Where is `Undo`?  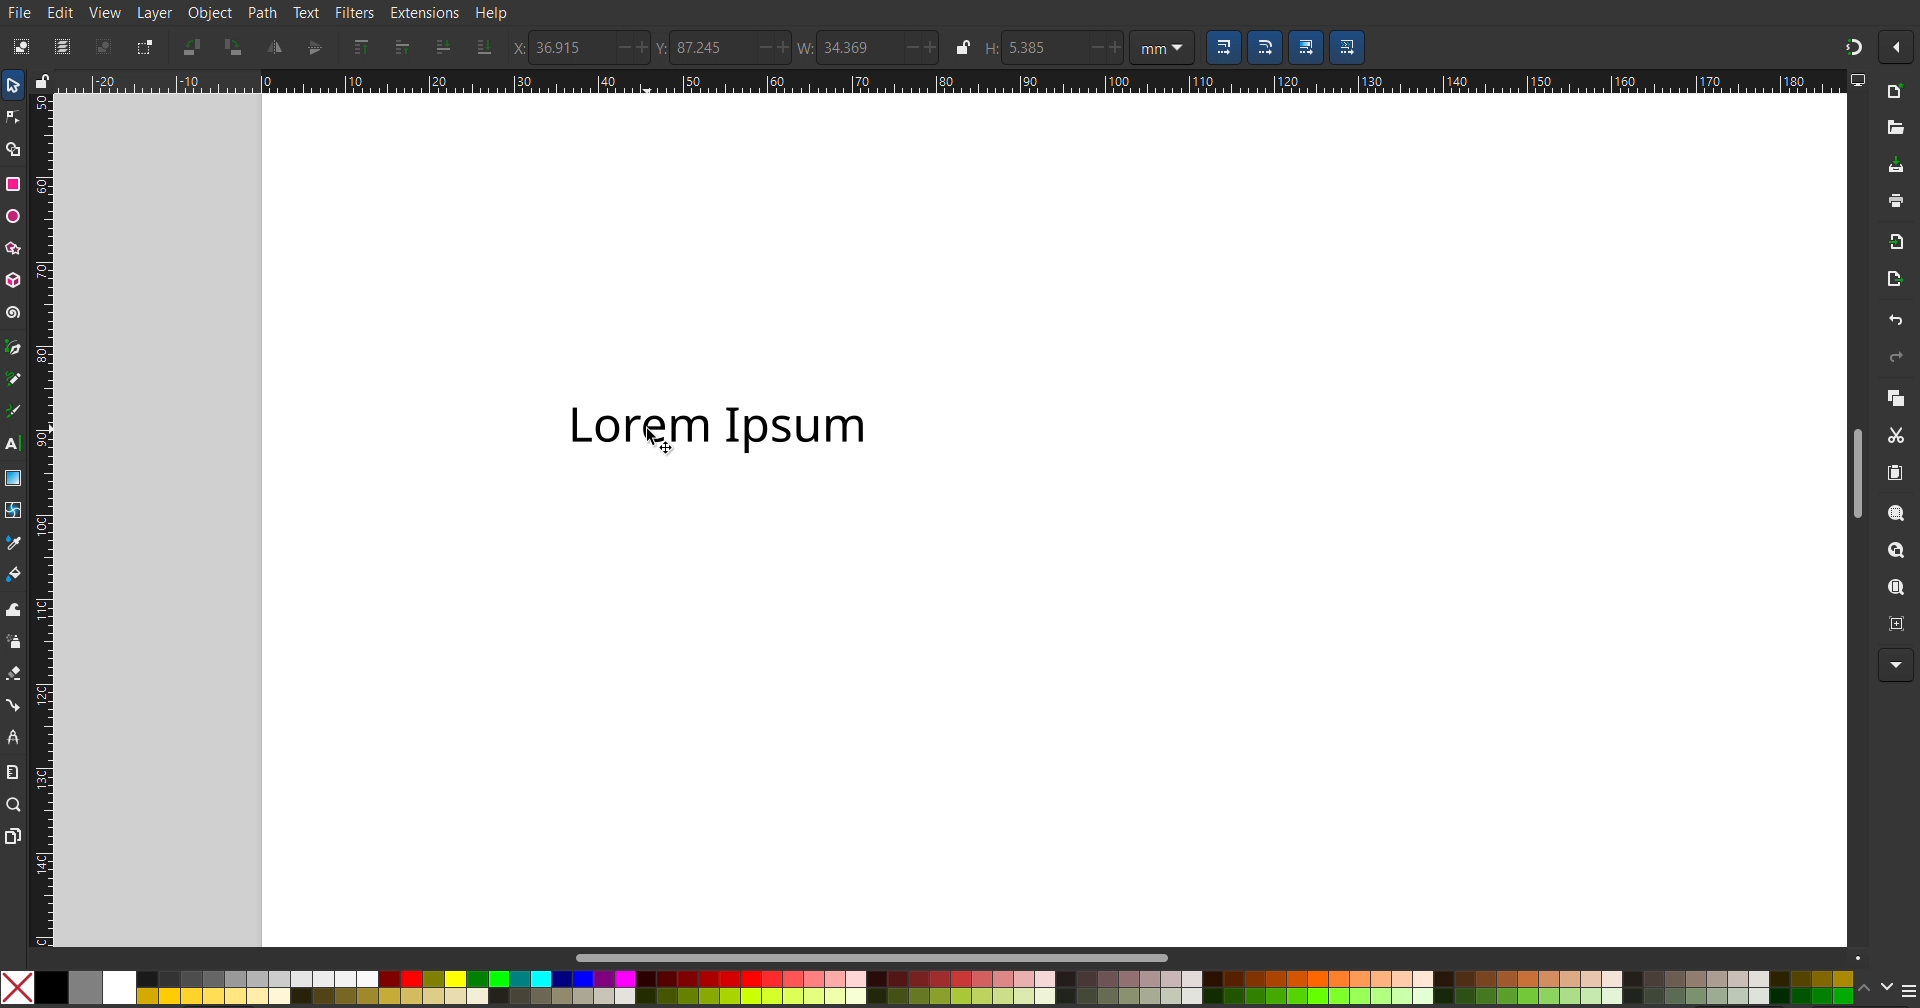 Undo is located at coordinates (1898, 319).